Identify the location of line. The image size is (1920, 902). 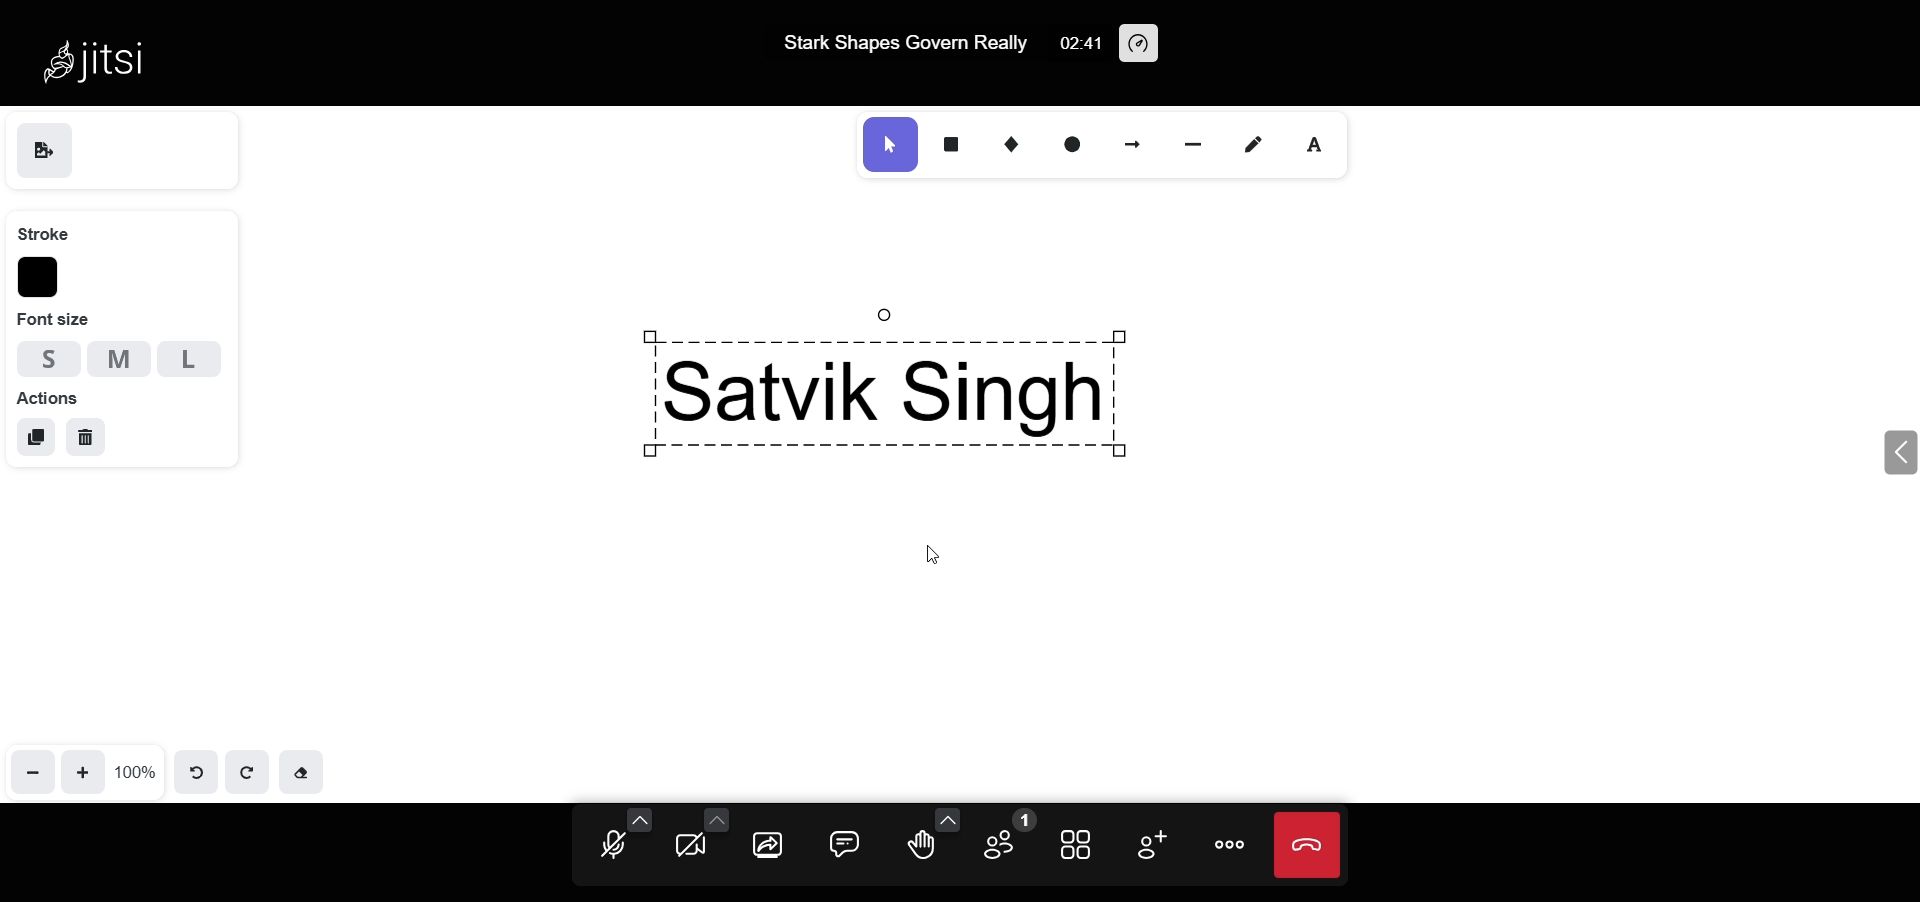
(1202, 142).